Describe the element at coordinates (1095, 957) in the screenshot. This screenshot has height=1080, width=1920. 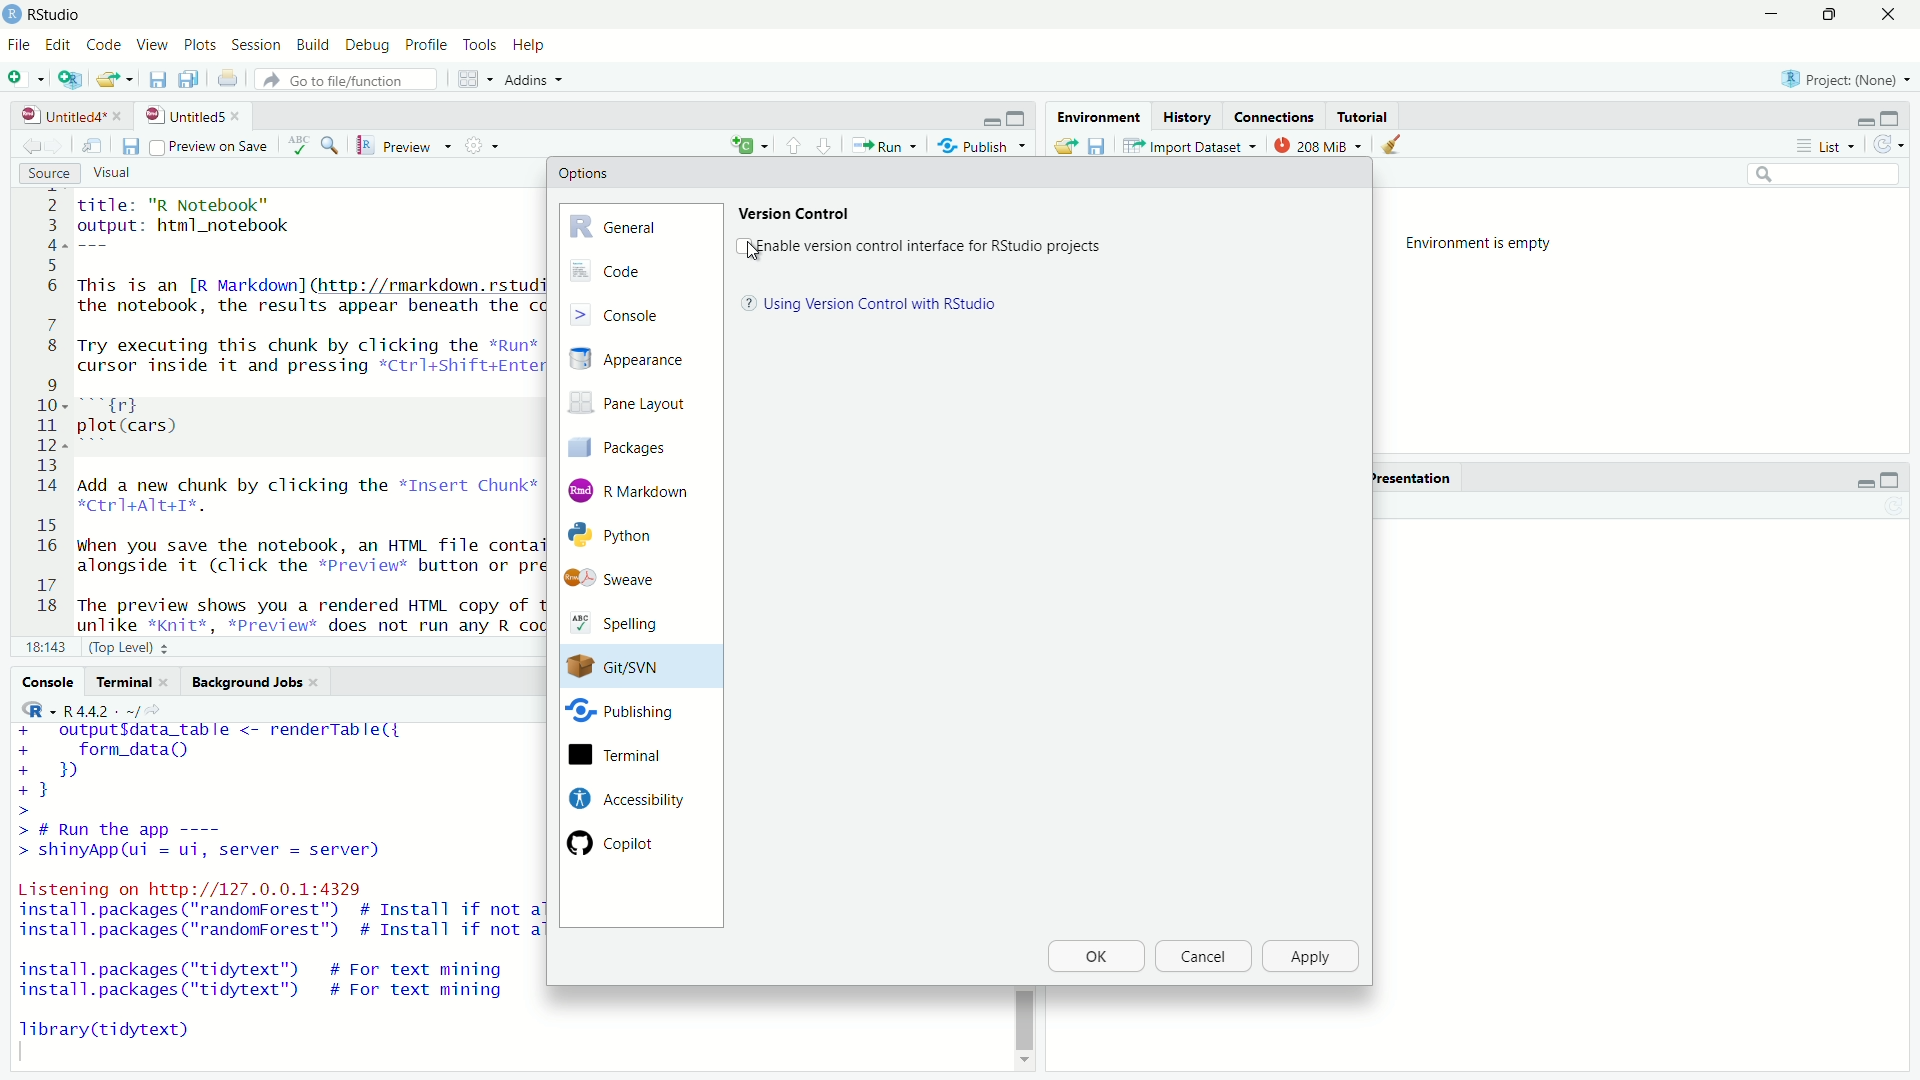
I see `OK` at that location.